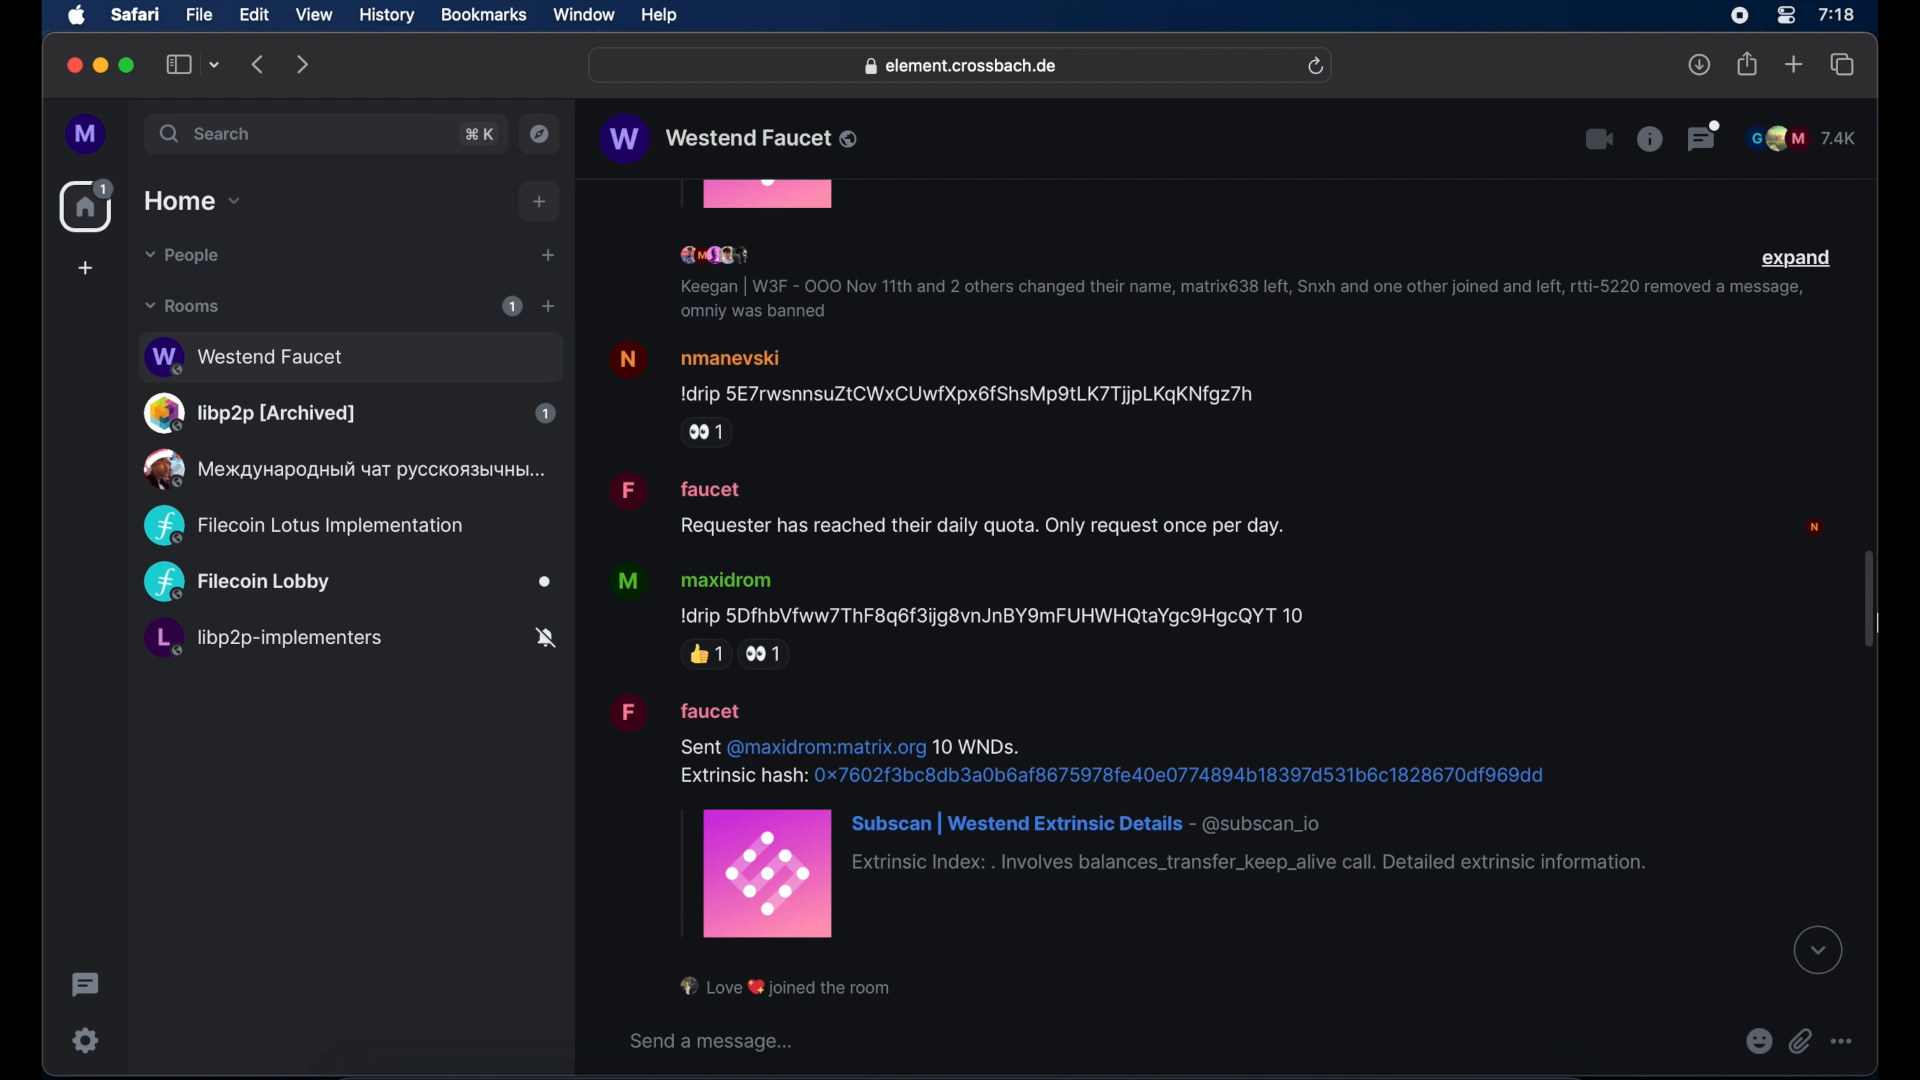 Image resolution: width=1920 pixels, height=1080 pixels. I want to click on public room, so click(341, 469).